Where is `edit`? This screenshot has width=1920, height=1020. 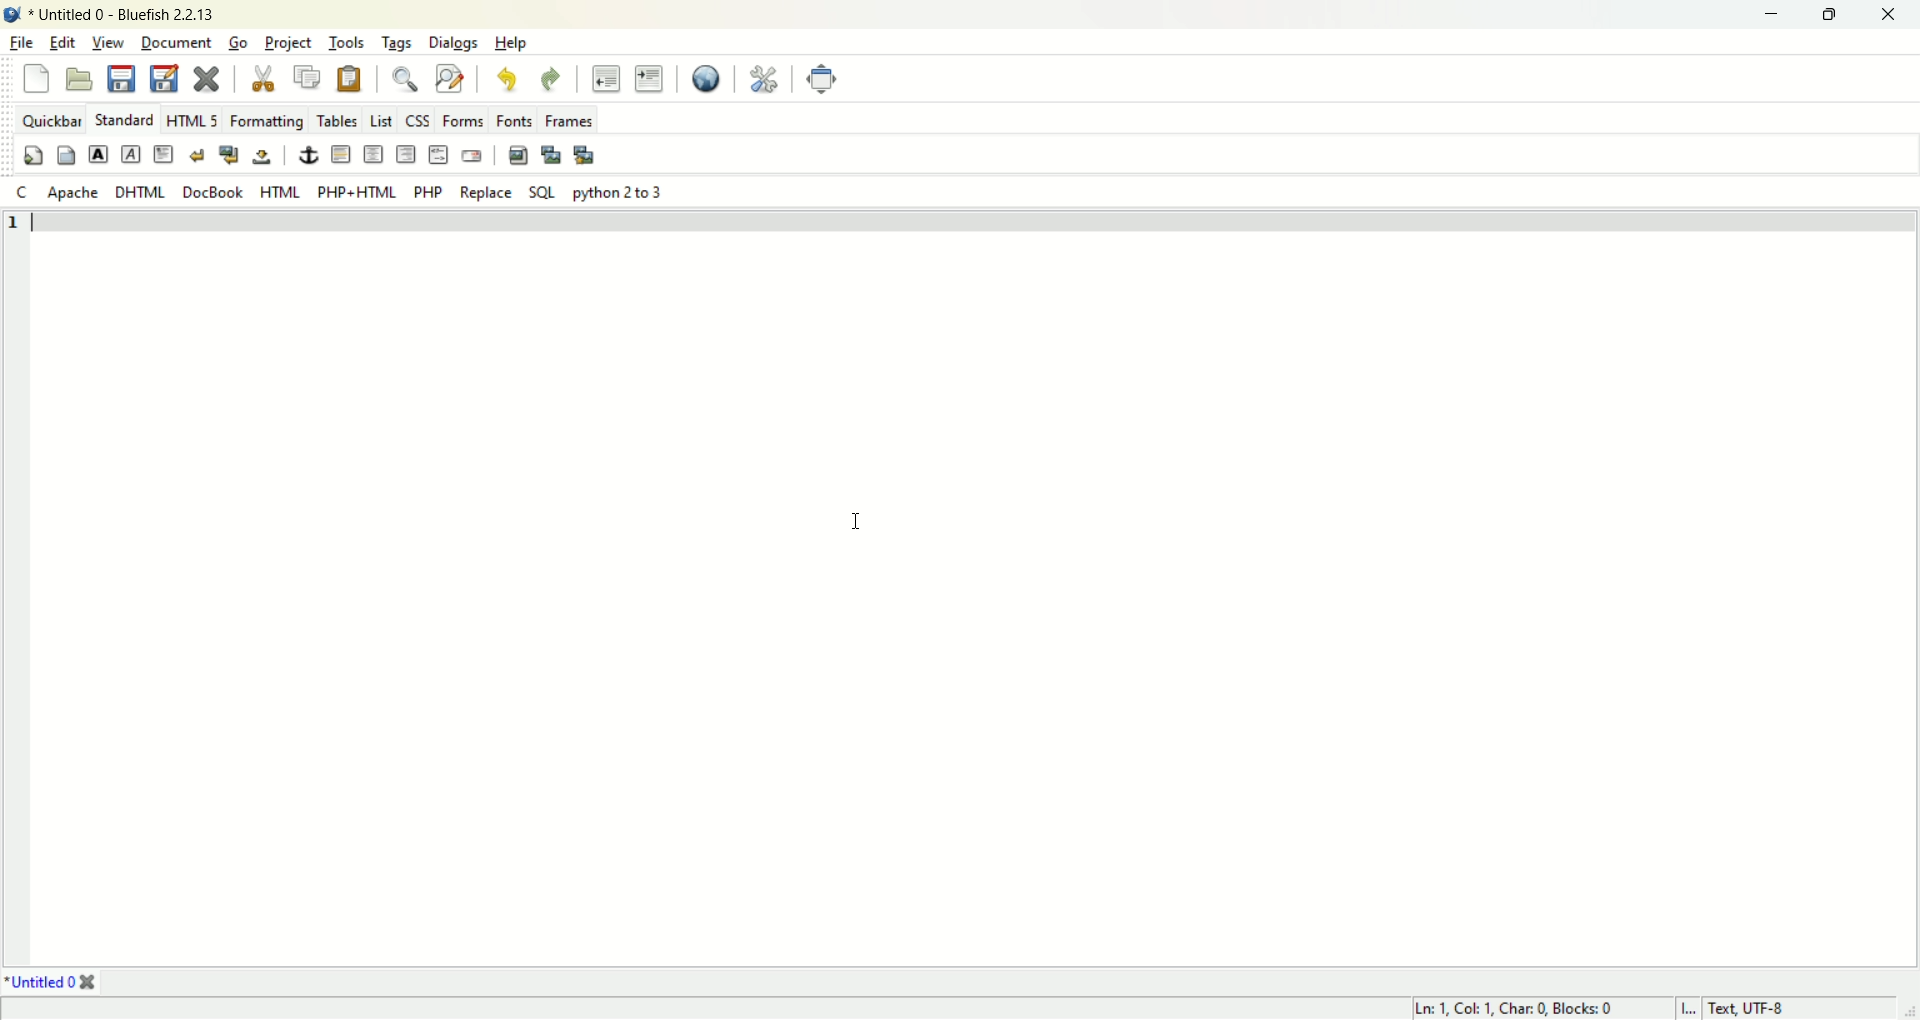
edit is located at coordinates (62, 43).